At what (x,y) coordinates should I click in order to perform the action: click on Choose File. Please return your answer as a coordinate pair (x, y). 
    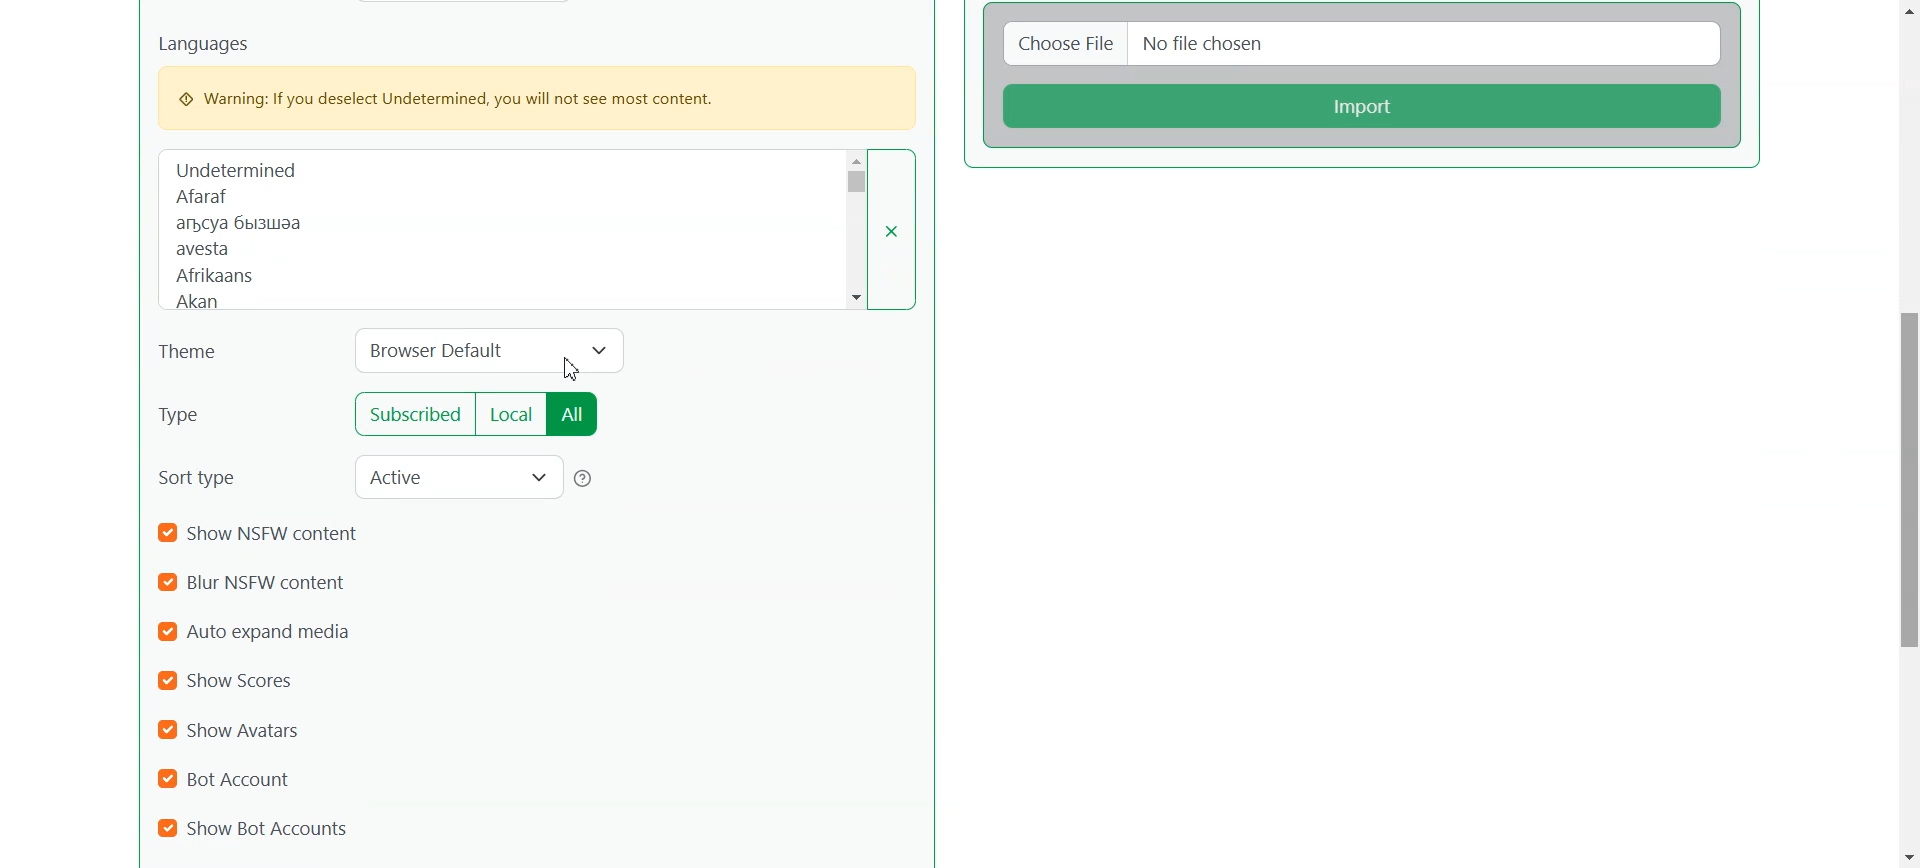
    Looking at the image, I should click on (1061, 43).